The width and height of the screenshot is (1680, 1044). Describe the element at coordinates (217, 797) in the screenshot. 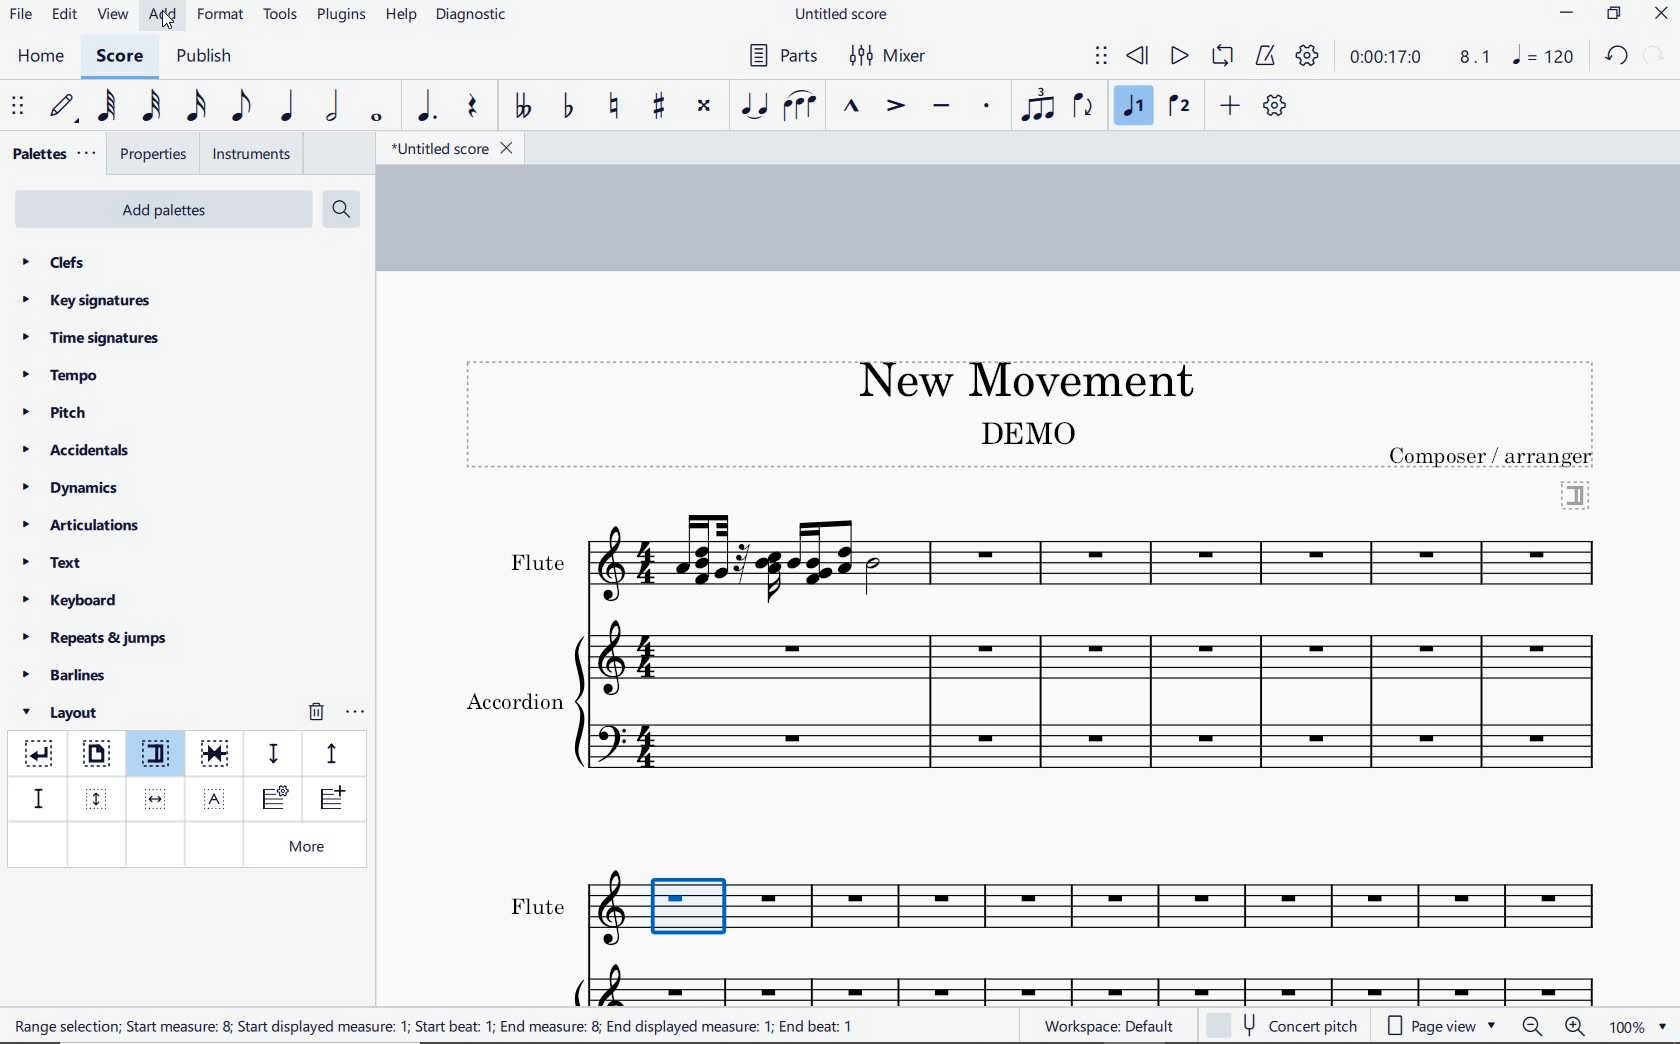

I see `insert text frame` at that location.